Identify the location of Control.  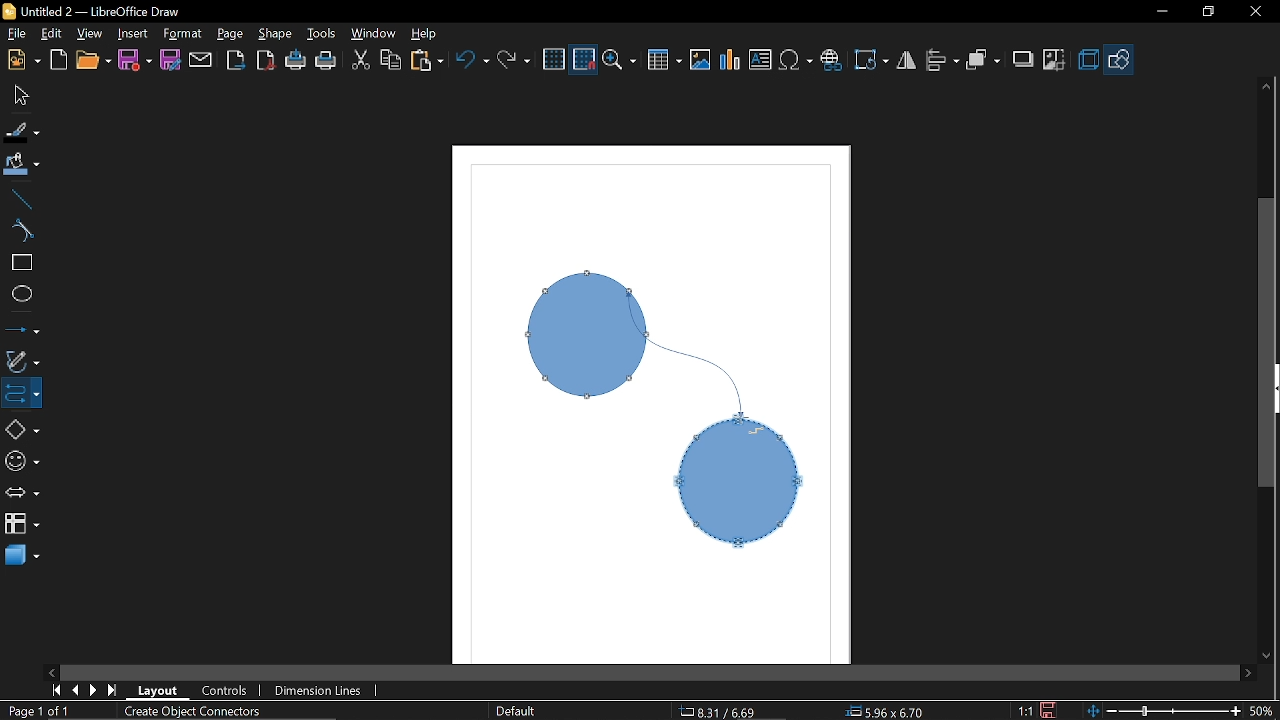
(230, 691).